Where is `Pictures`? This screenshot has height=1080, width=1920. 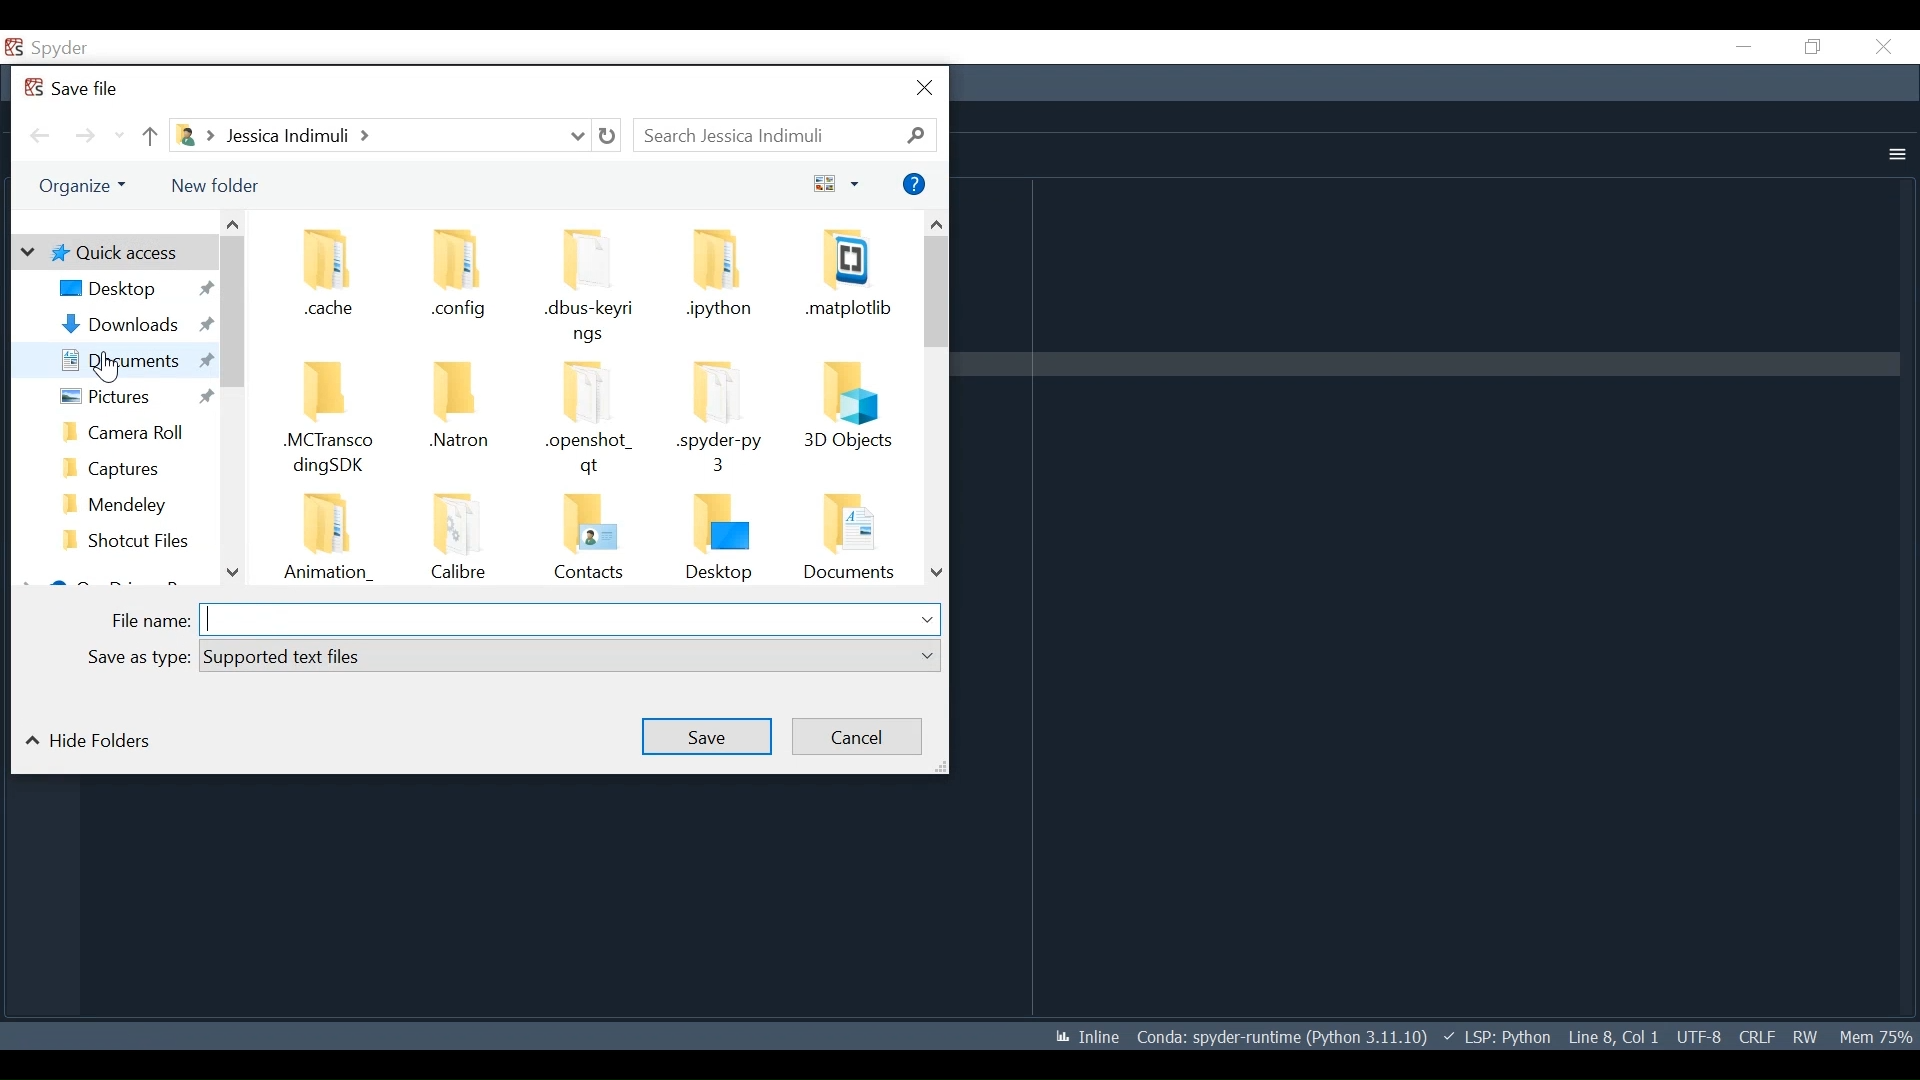
Pictures is located at coordinates (125, 397).